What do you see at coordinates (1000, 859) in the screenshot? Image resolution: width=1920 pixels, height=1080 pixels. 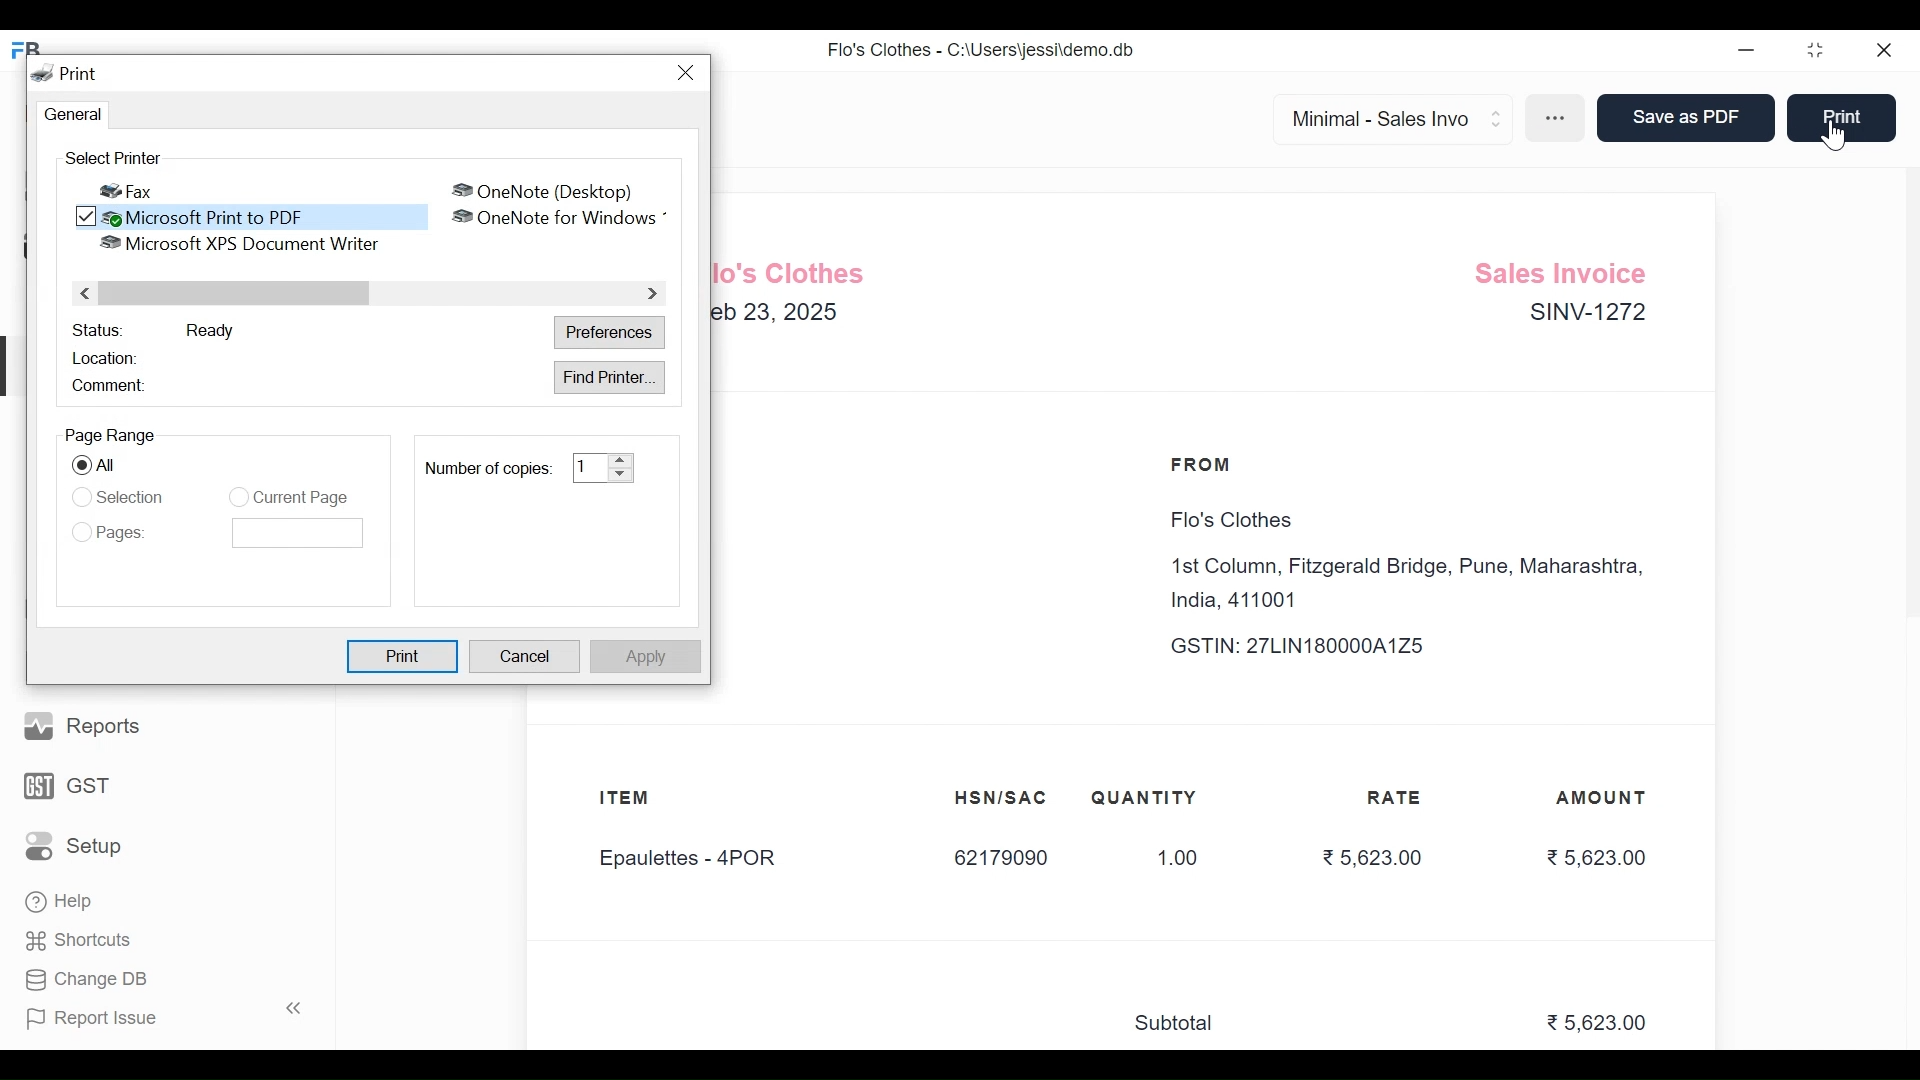 I see `62179090` at bounding box center [1000, 859].